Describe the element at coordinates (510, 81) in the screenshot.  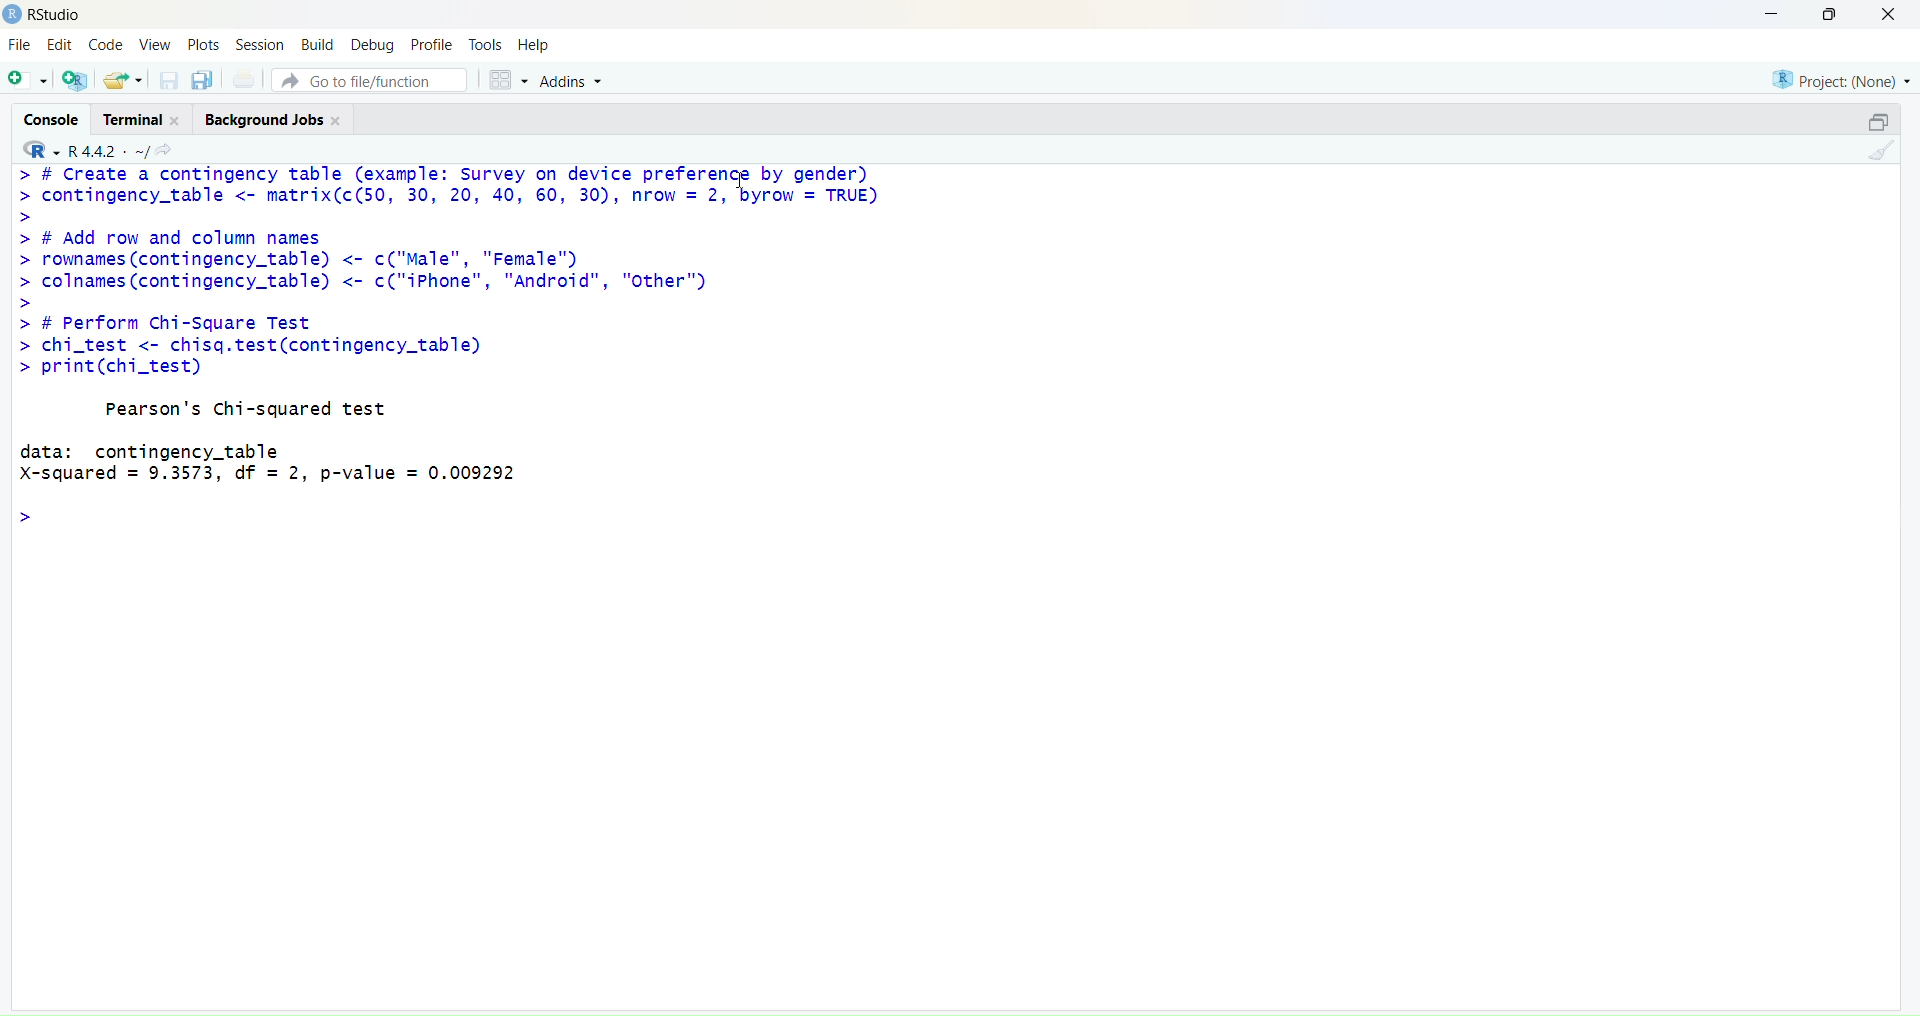
I see `grid` at that location.